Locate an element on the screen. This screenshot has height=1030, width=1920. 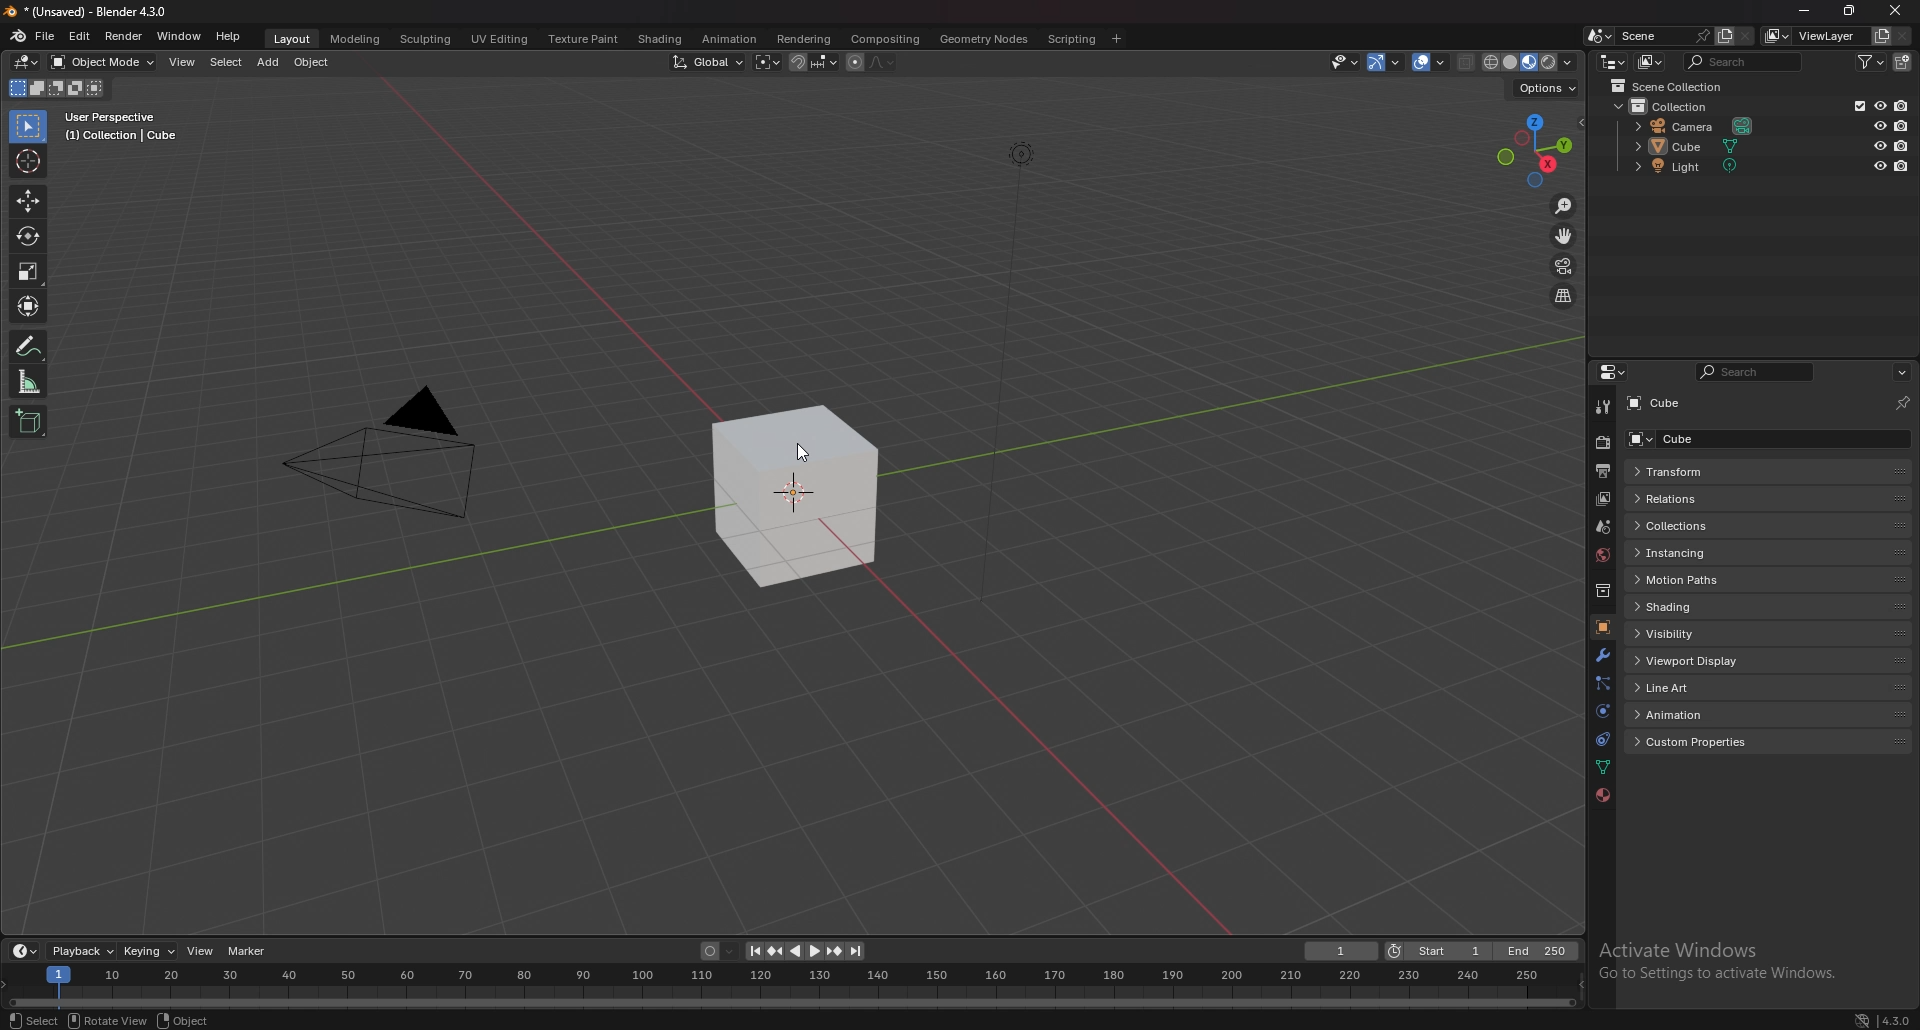
viewport shading is located at coordinates (1532, 61).